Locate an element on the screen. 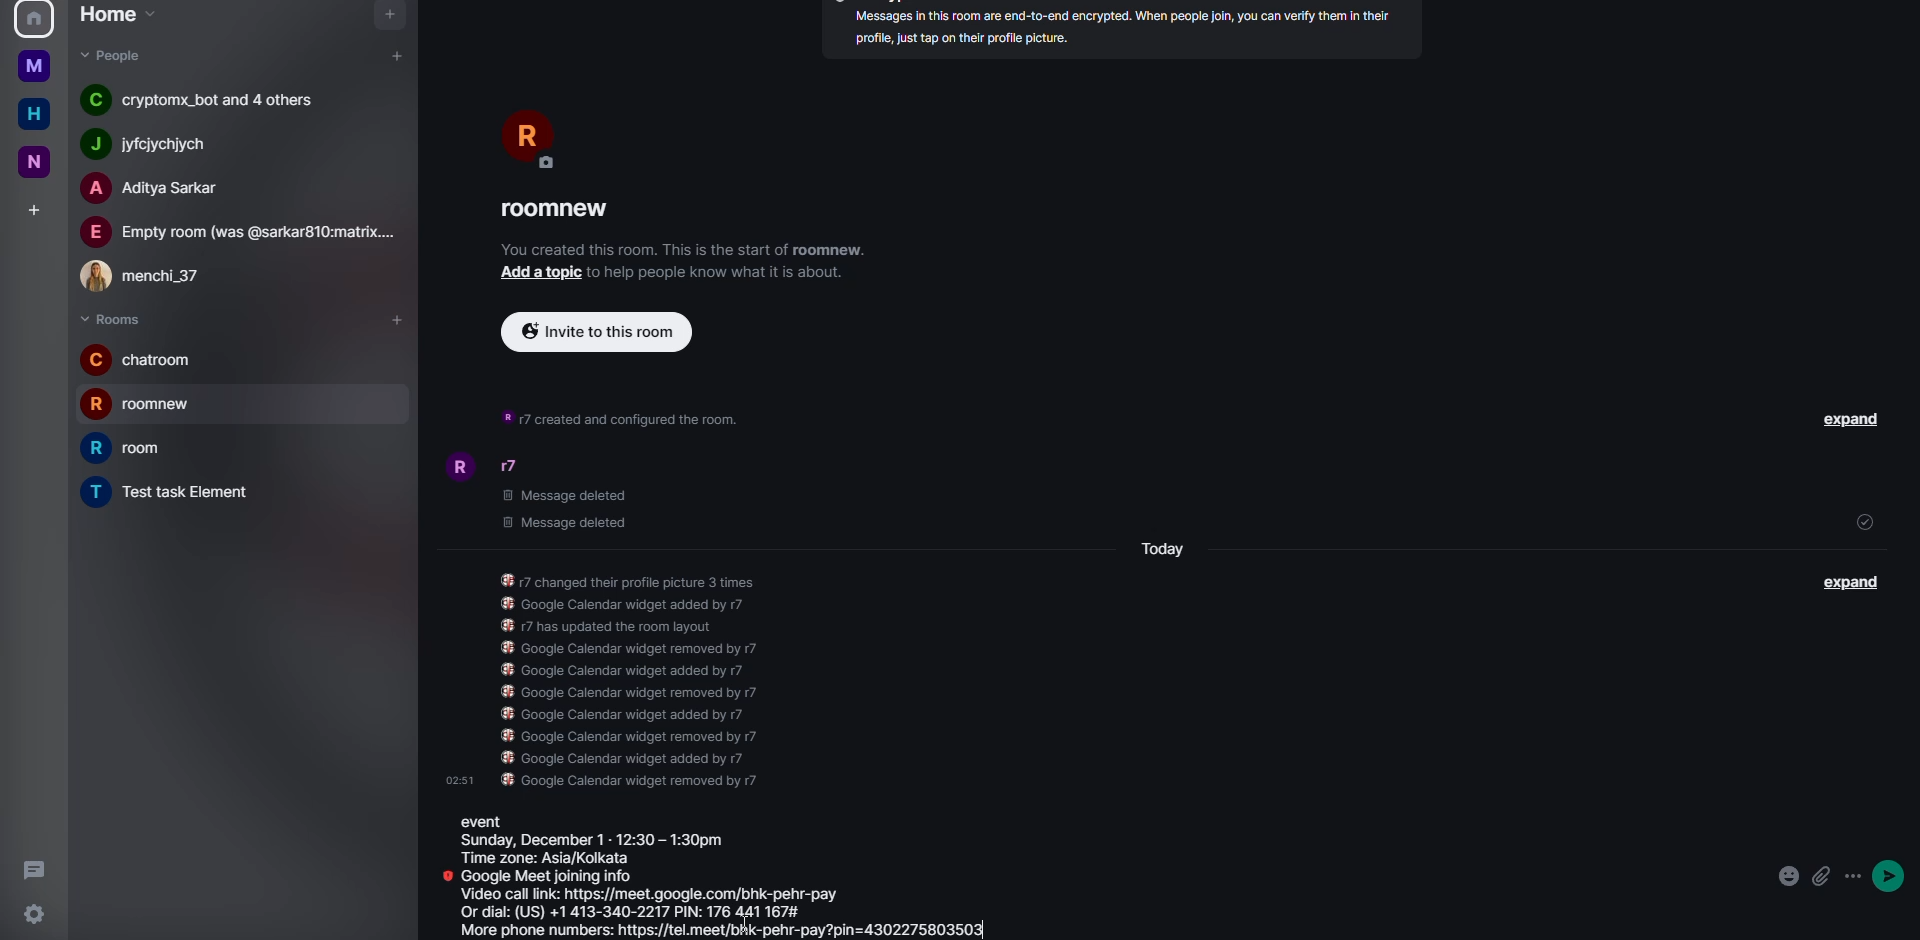 The height and width of the screenshot is (940, 1920). expand is located at coordinates (1848, 422).